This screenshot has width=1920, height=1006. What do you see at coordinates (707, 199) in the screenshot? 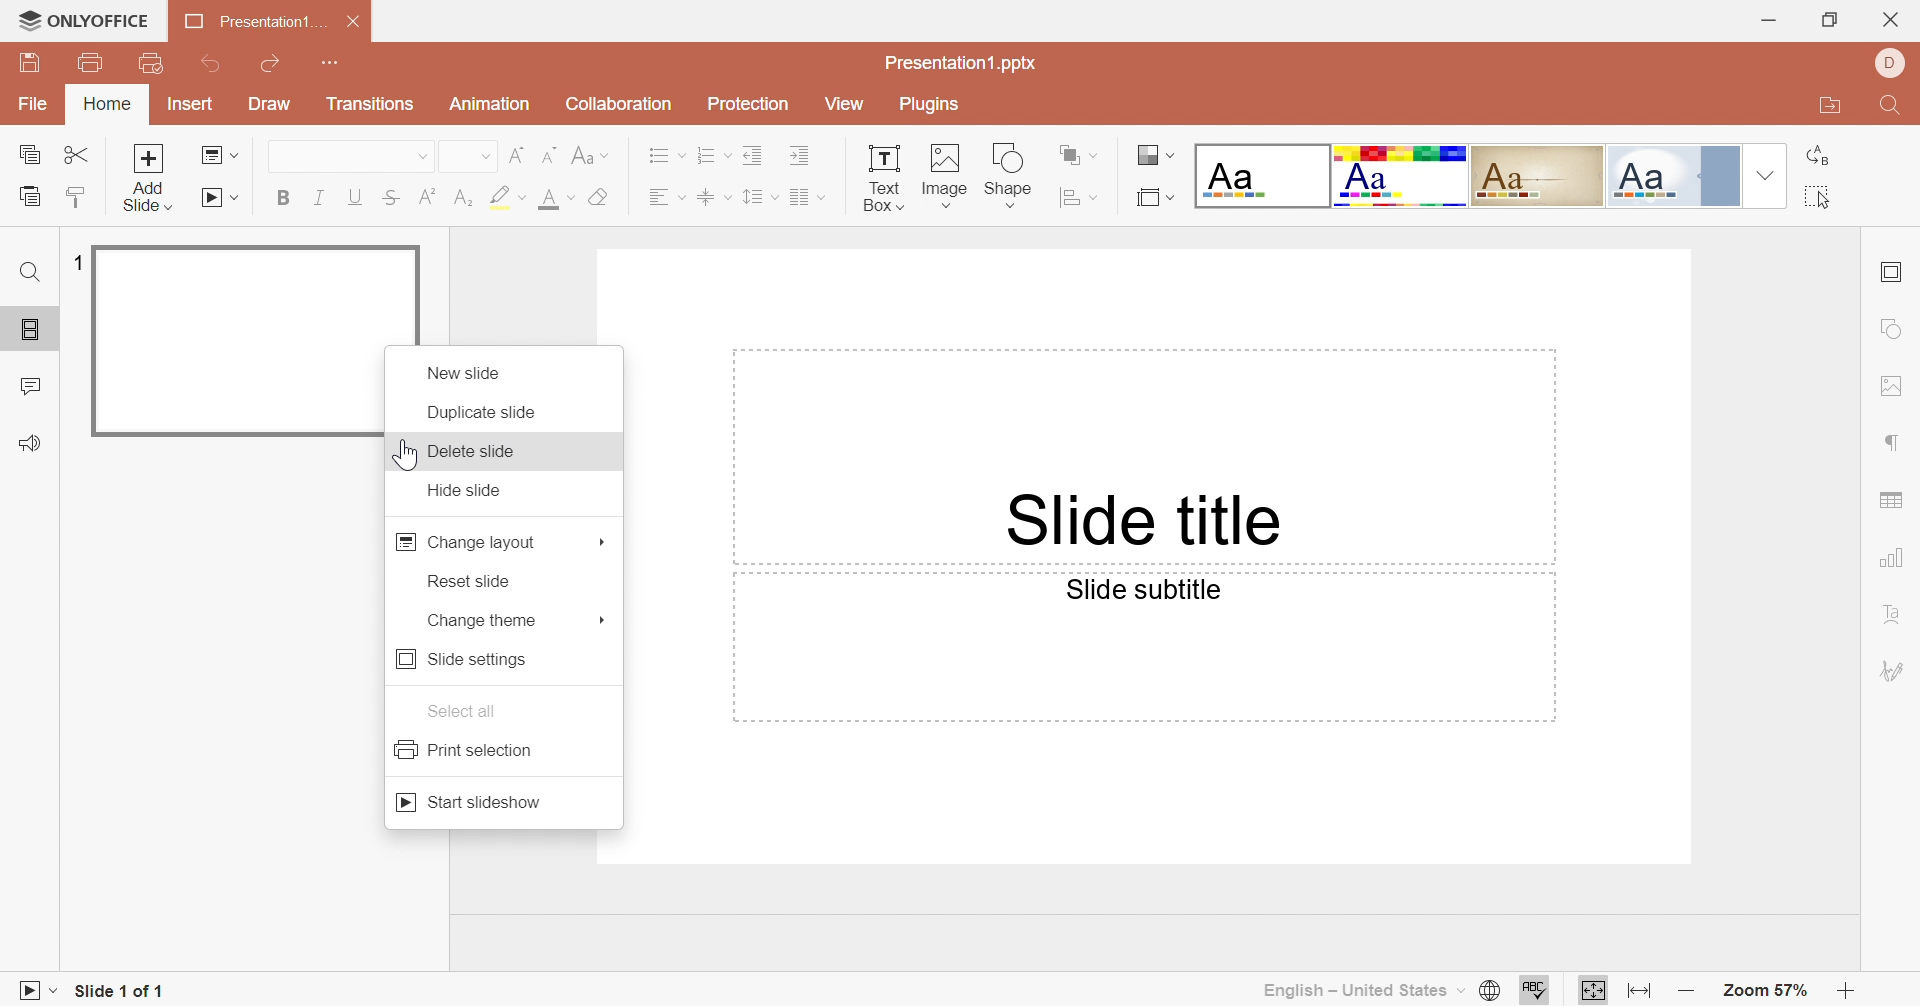
I see `Align Text to Middle` at bounding box center [707, 199].